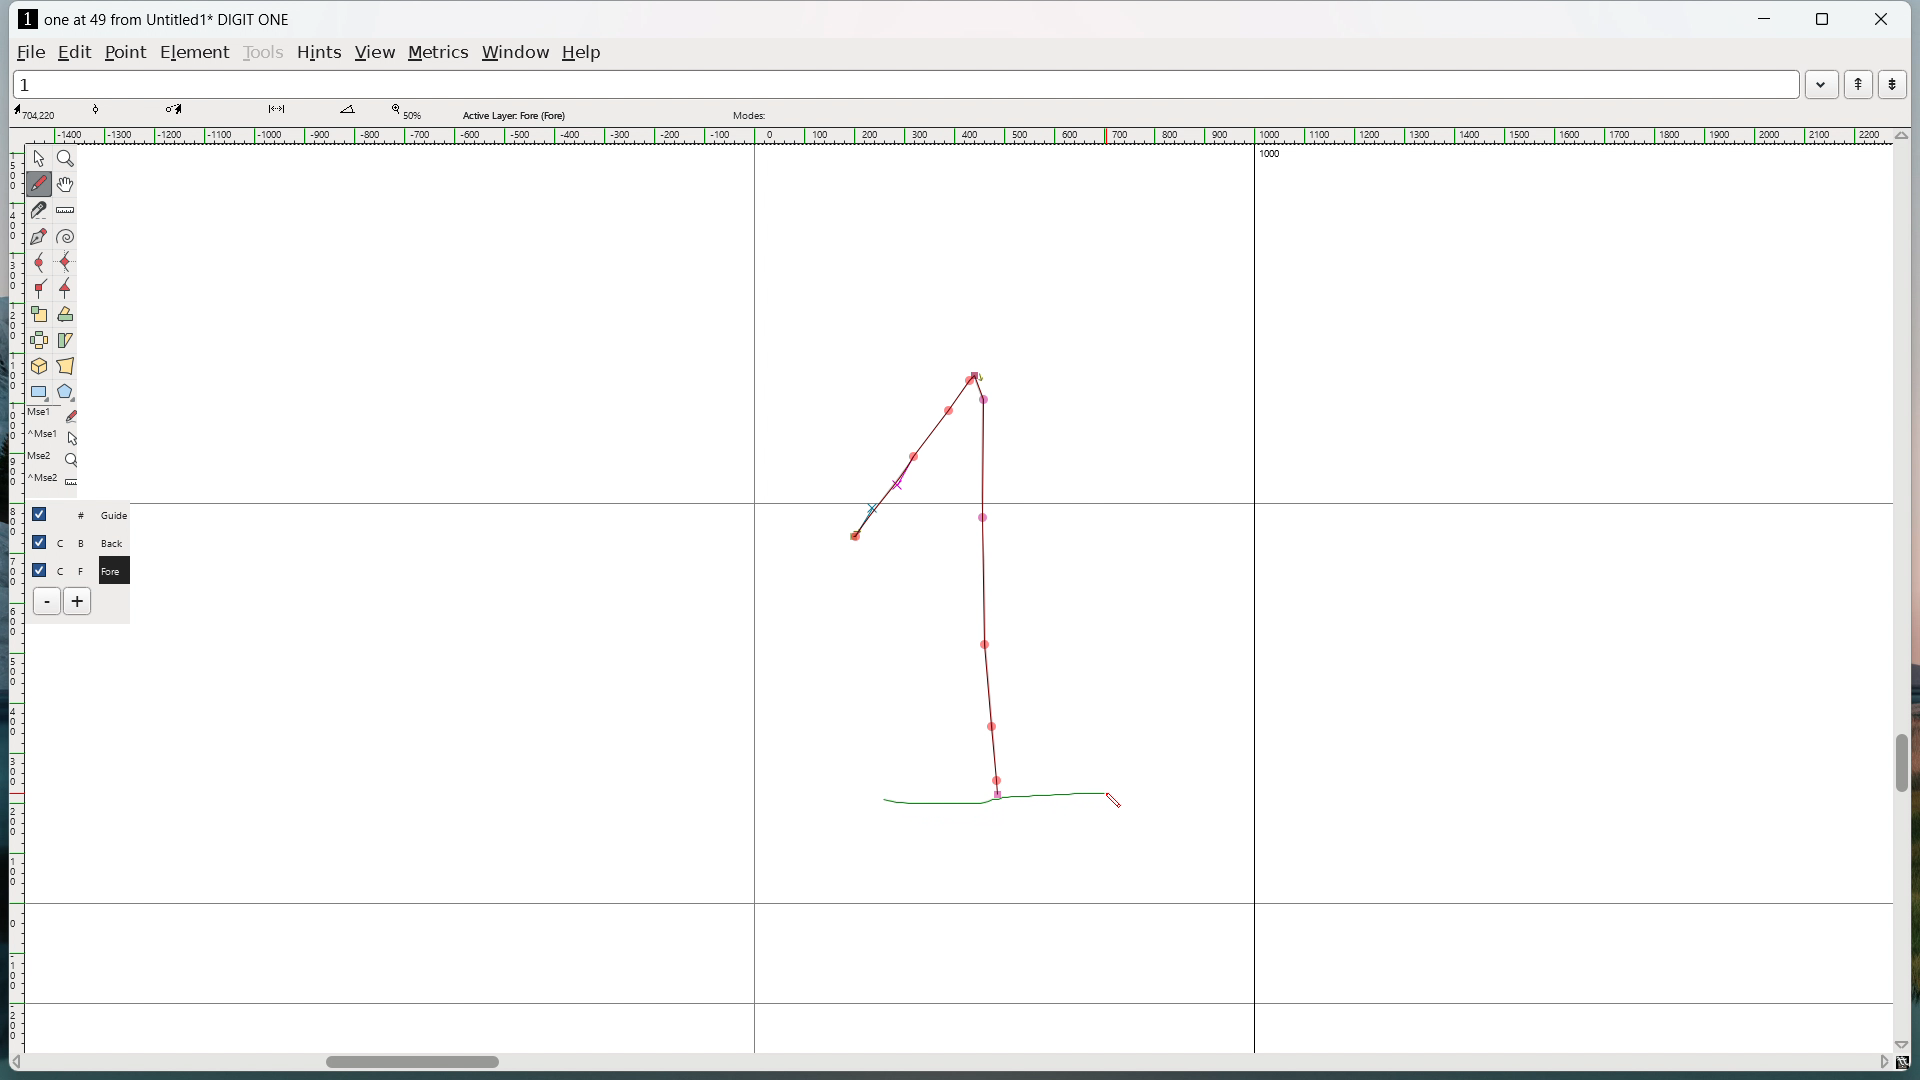  Describe the element at coordinates (65, 288) in the screenshot. I see `add a tangent point` at that location.